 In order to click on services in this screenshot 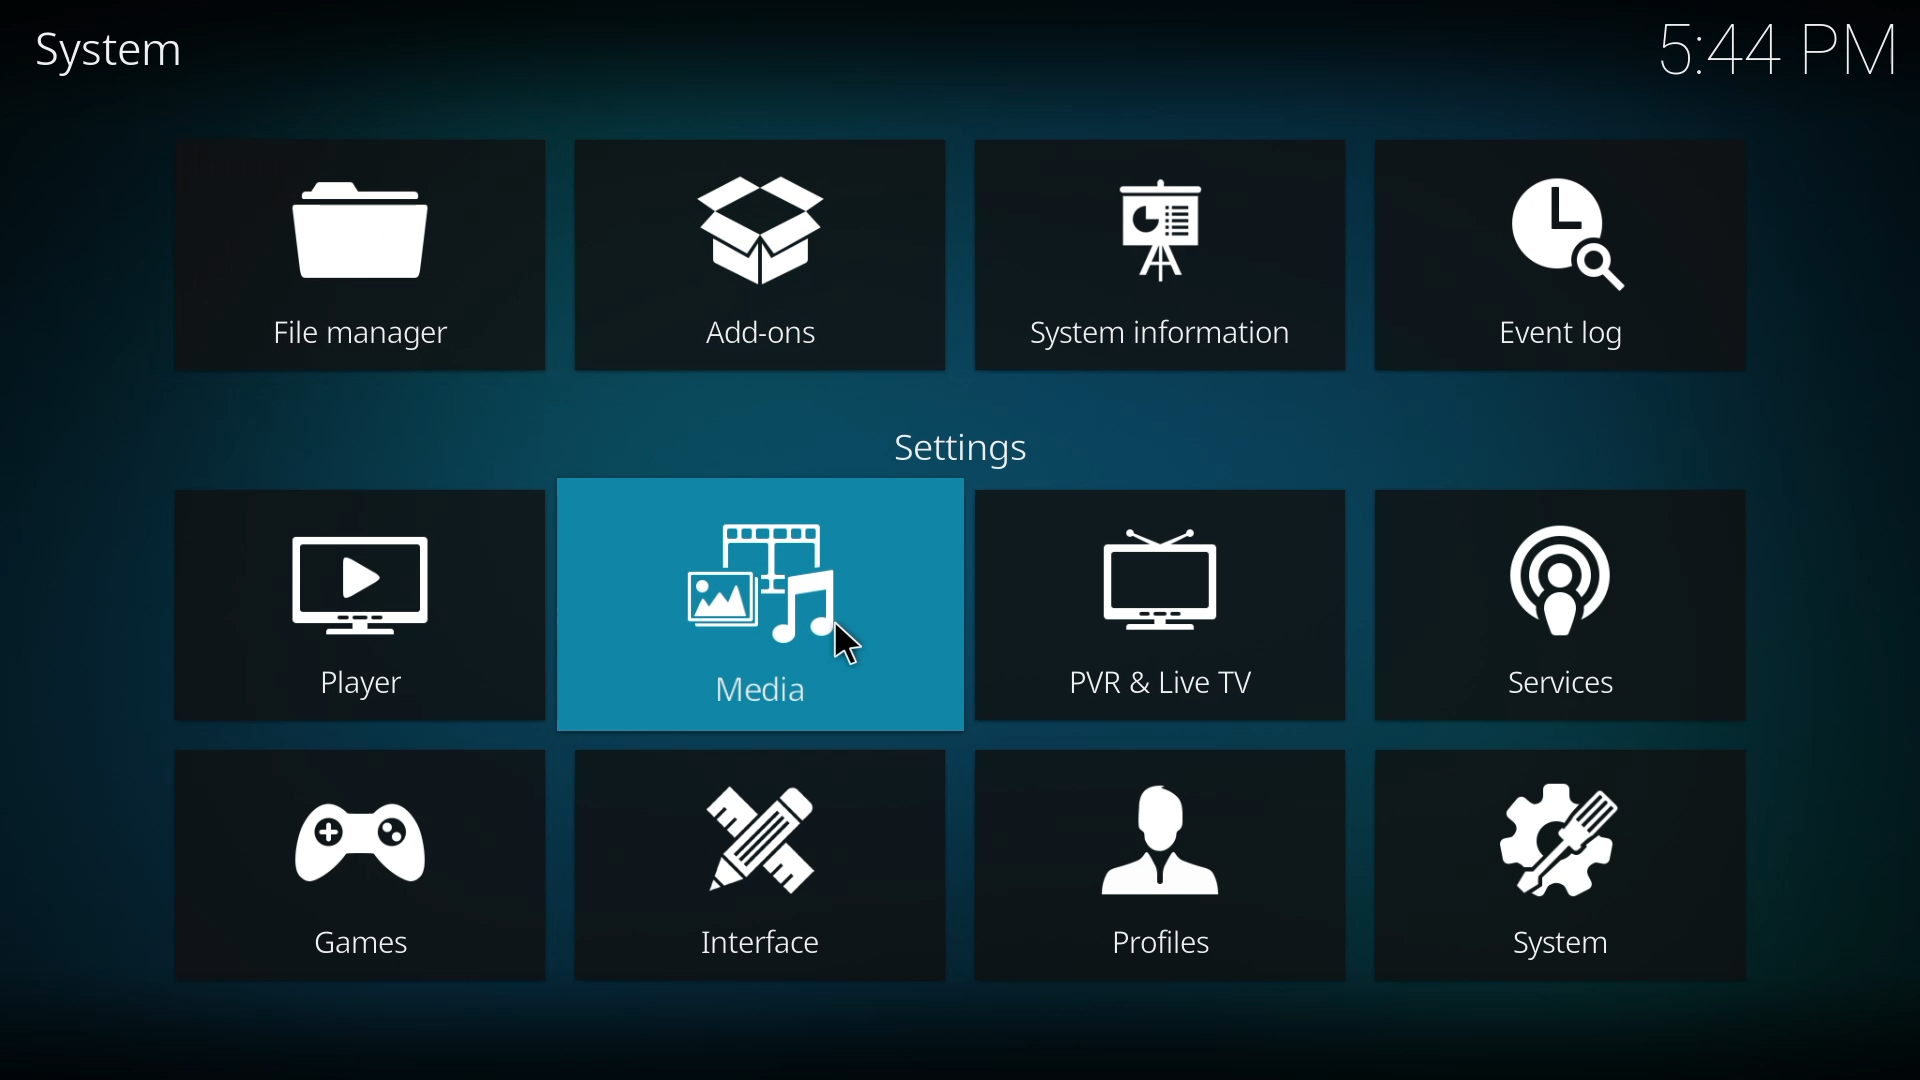, I will do `click(1550, 589)`.